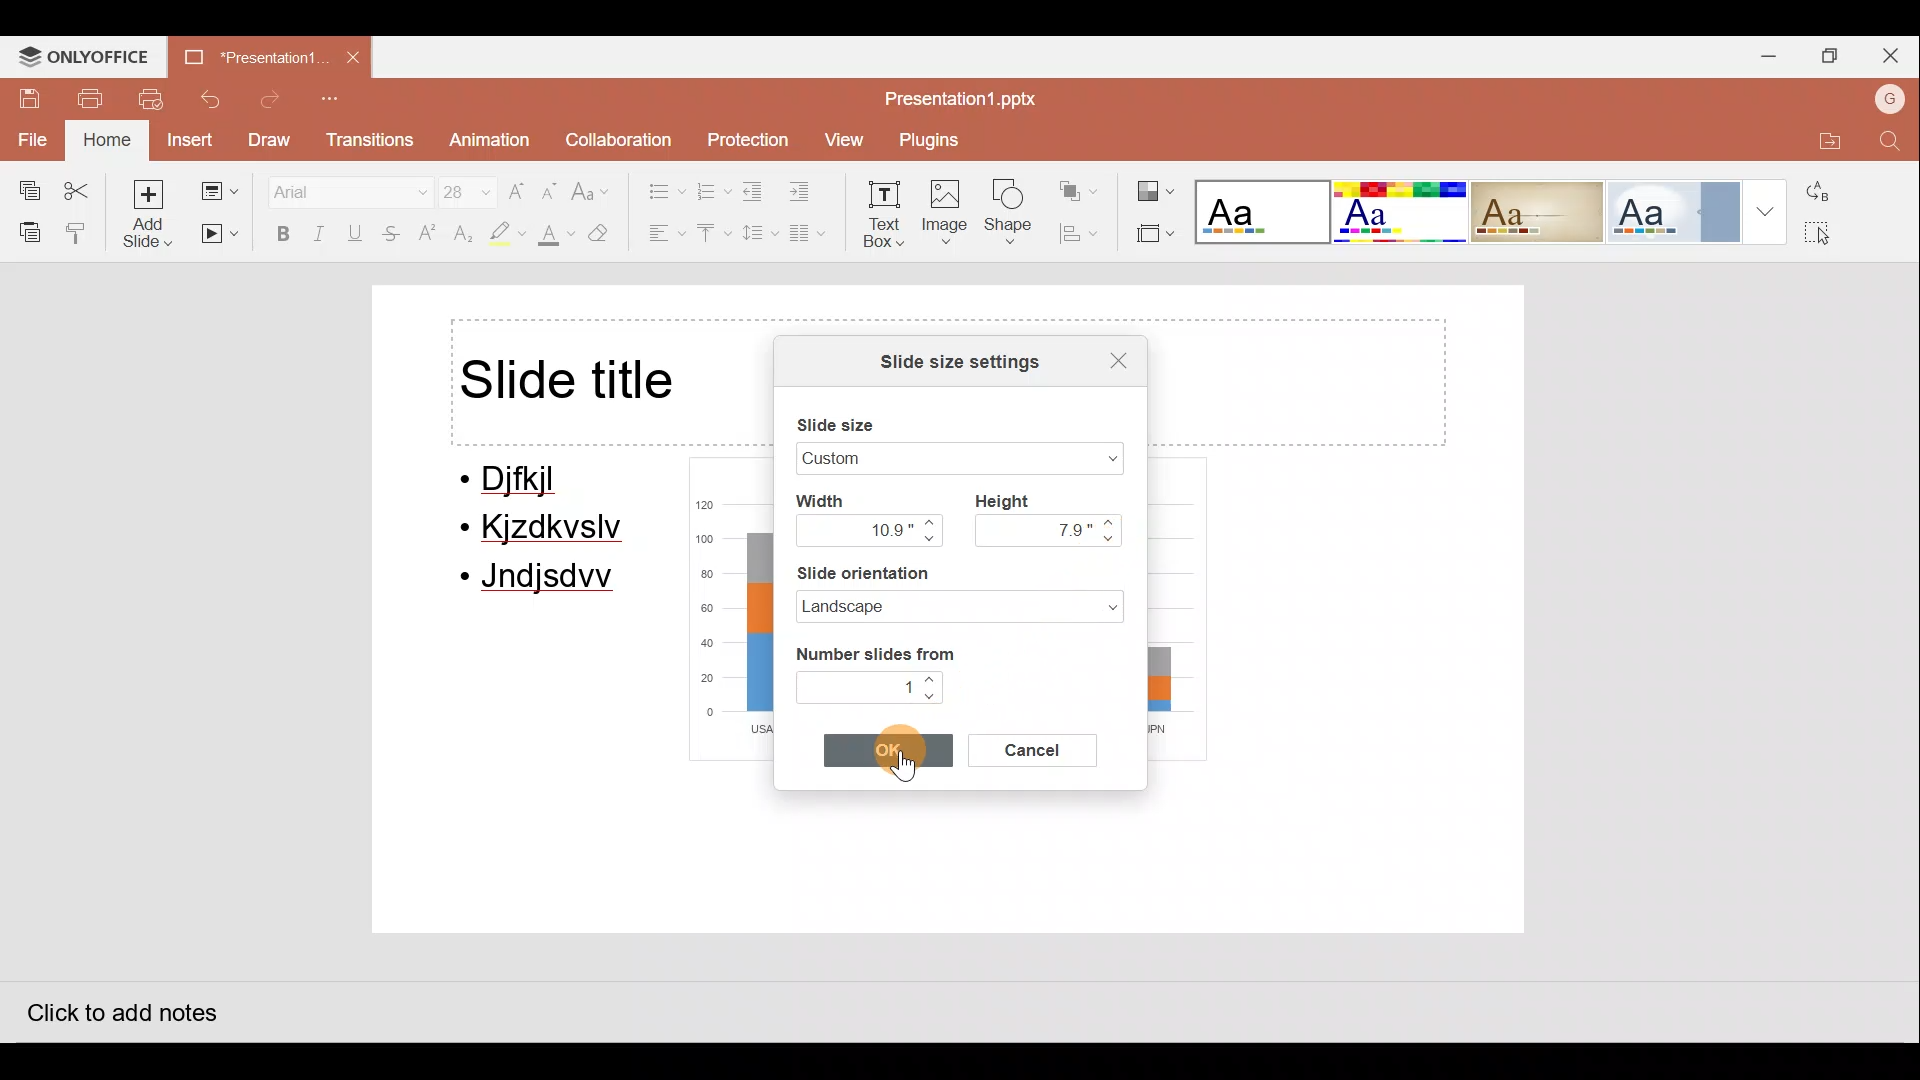 The height and width of the screenshot is (1080, 1920). Describe the element at coordinates (1085, 460) in the screenshot. I see `Slide size drop down` at that location.